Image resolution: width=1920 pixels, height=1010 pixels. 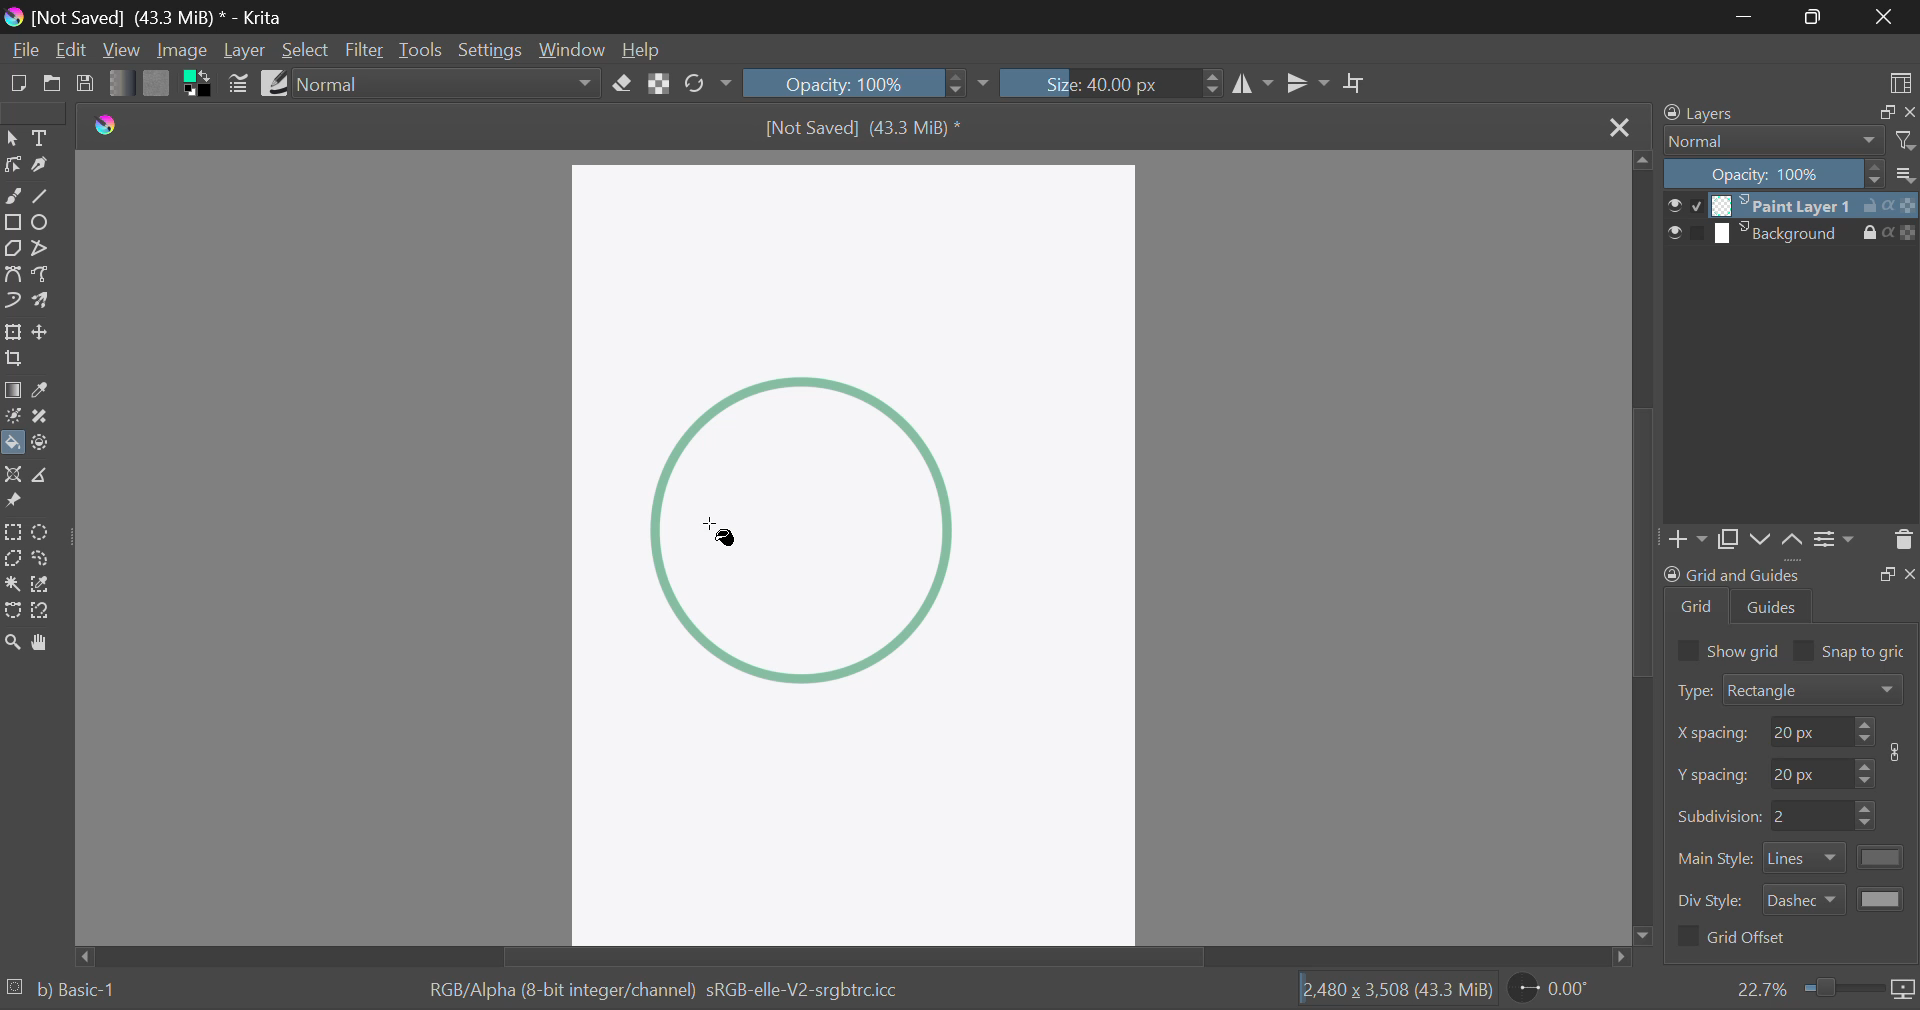 What do you see at coordinates (1898, 83) in the screenshot?
I see `Choose Workspace` at bounding box center [1898, 83].